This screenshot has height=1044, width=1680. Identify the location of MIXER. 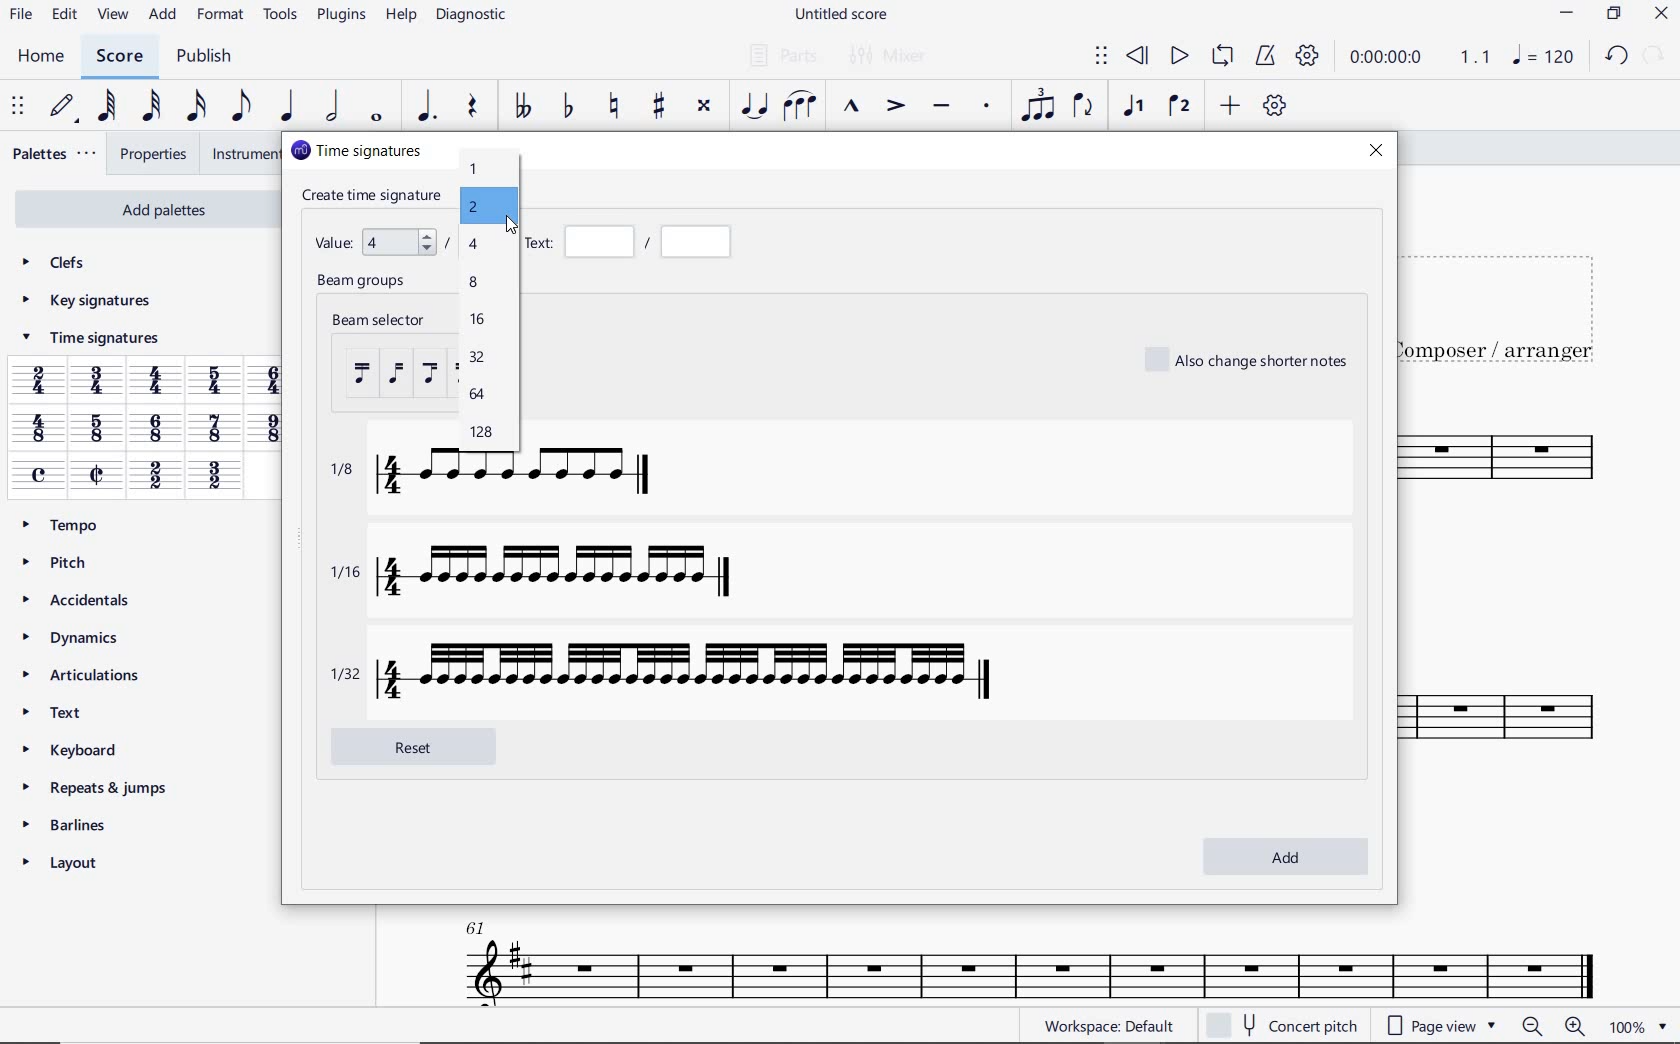
(890, 57).